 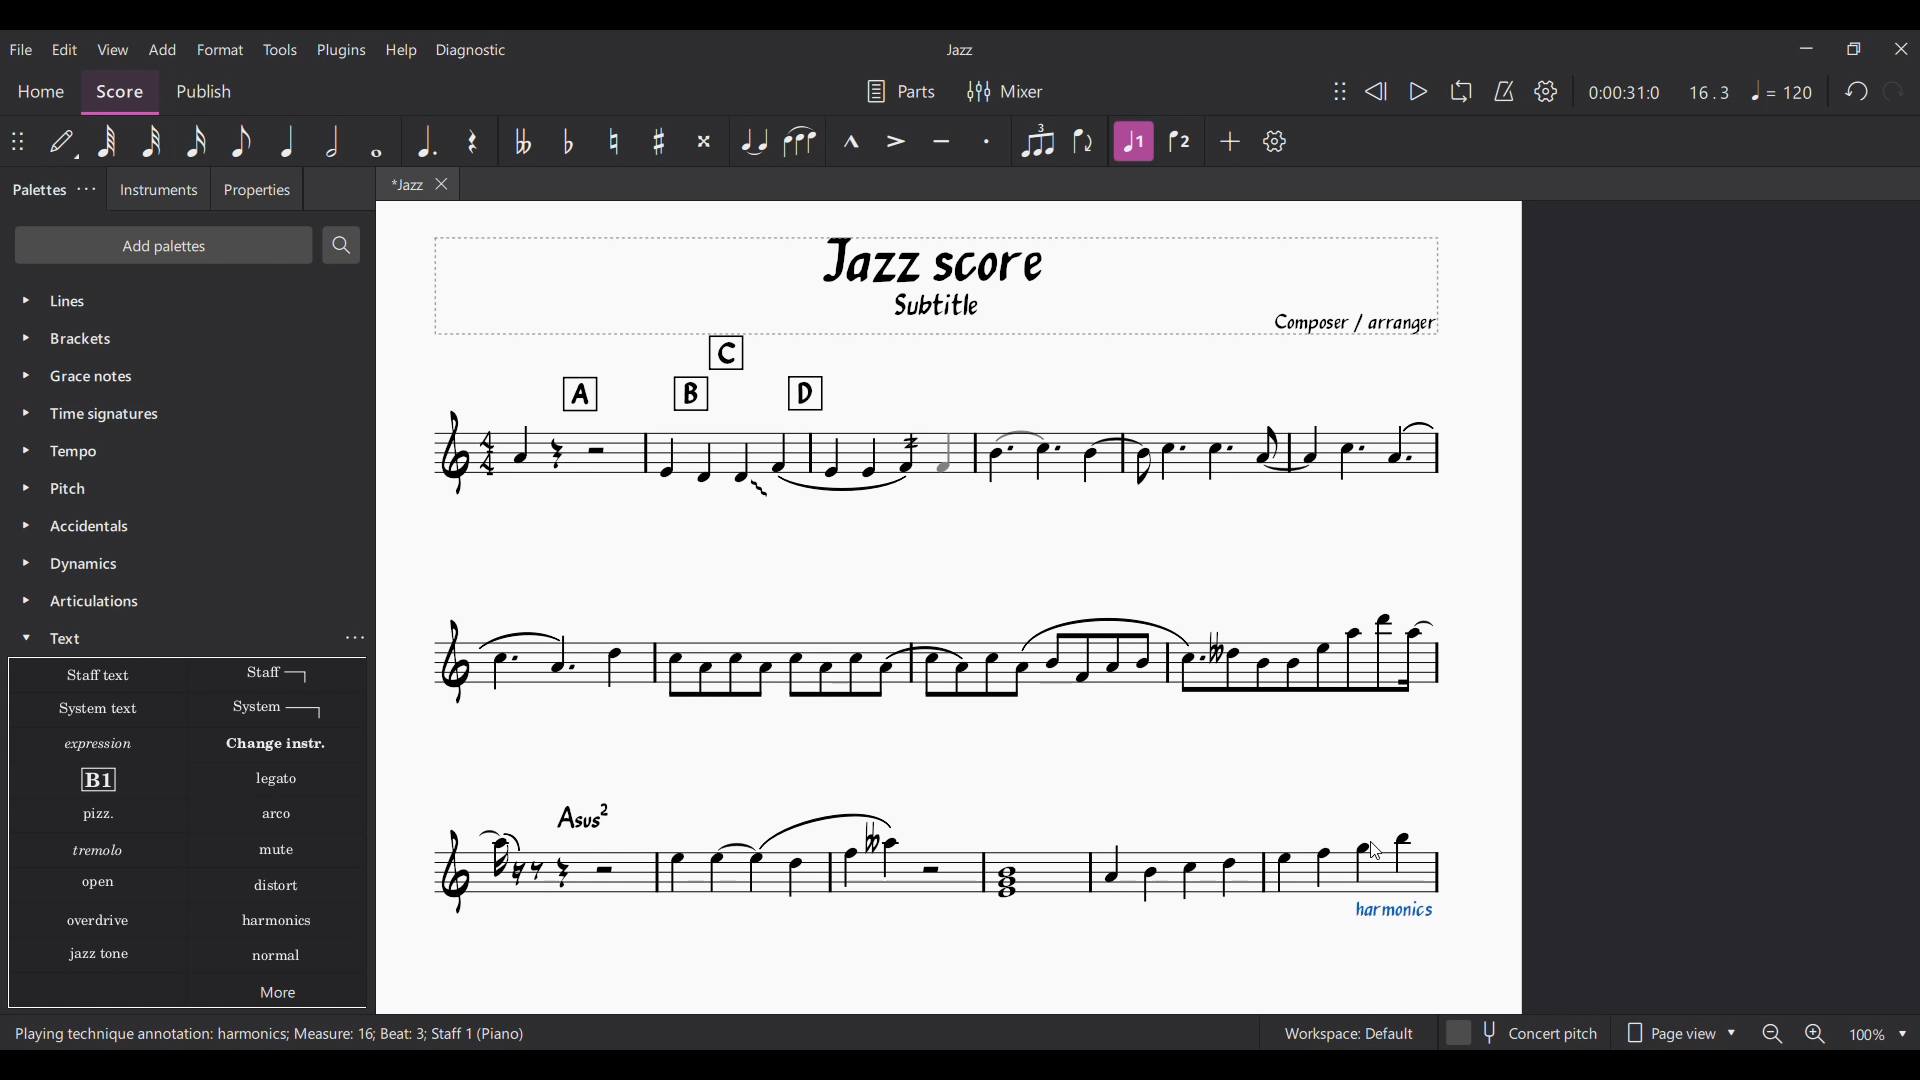 What do you see at coordinates (85, 566) in the screenshot?
I see `Dynamics` at bounding box center [85, 566].